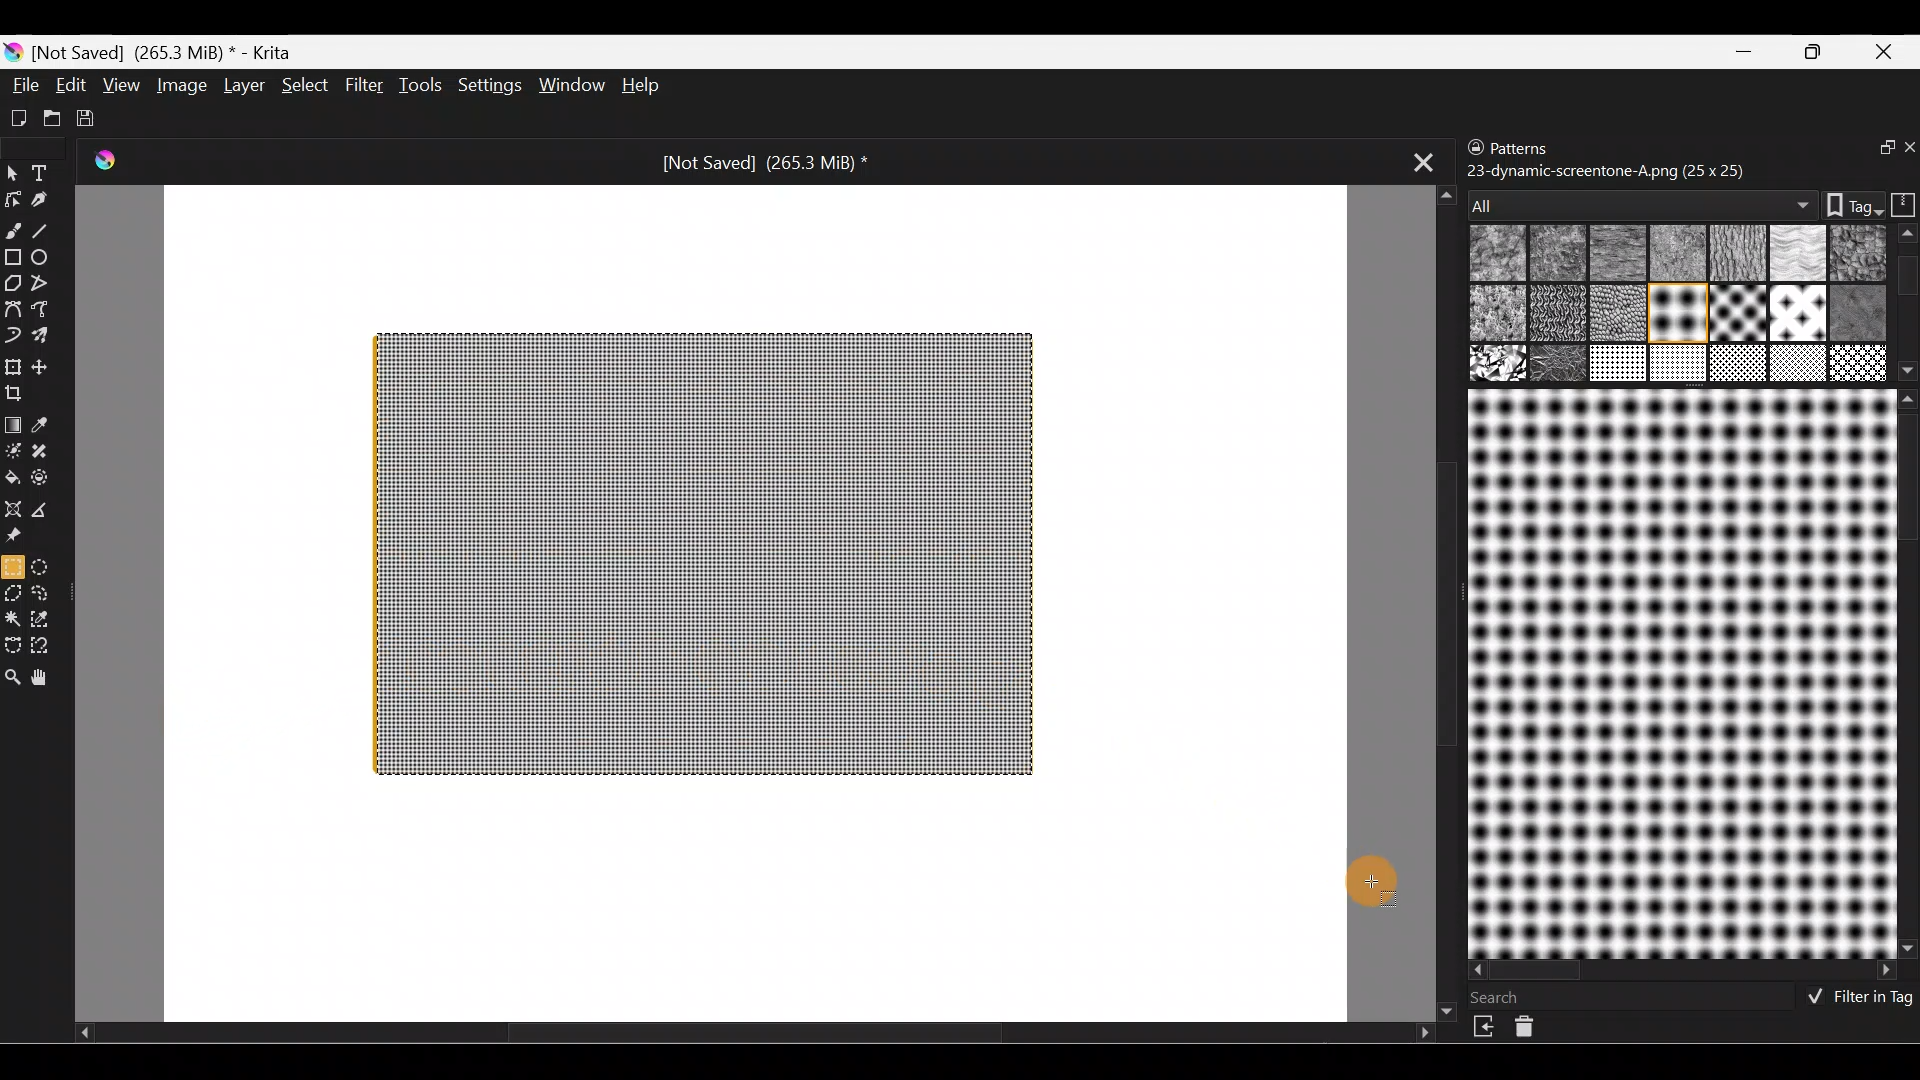 This screenshot has width=1920, height=1080. Describe the element at coordinates (42, 284) in the screenshot. I see `Polyline tool` at that location.